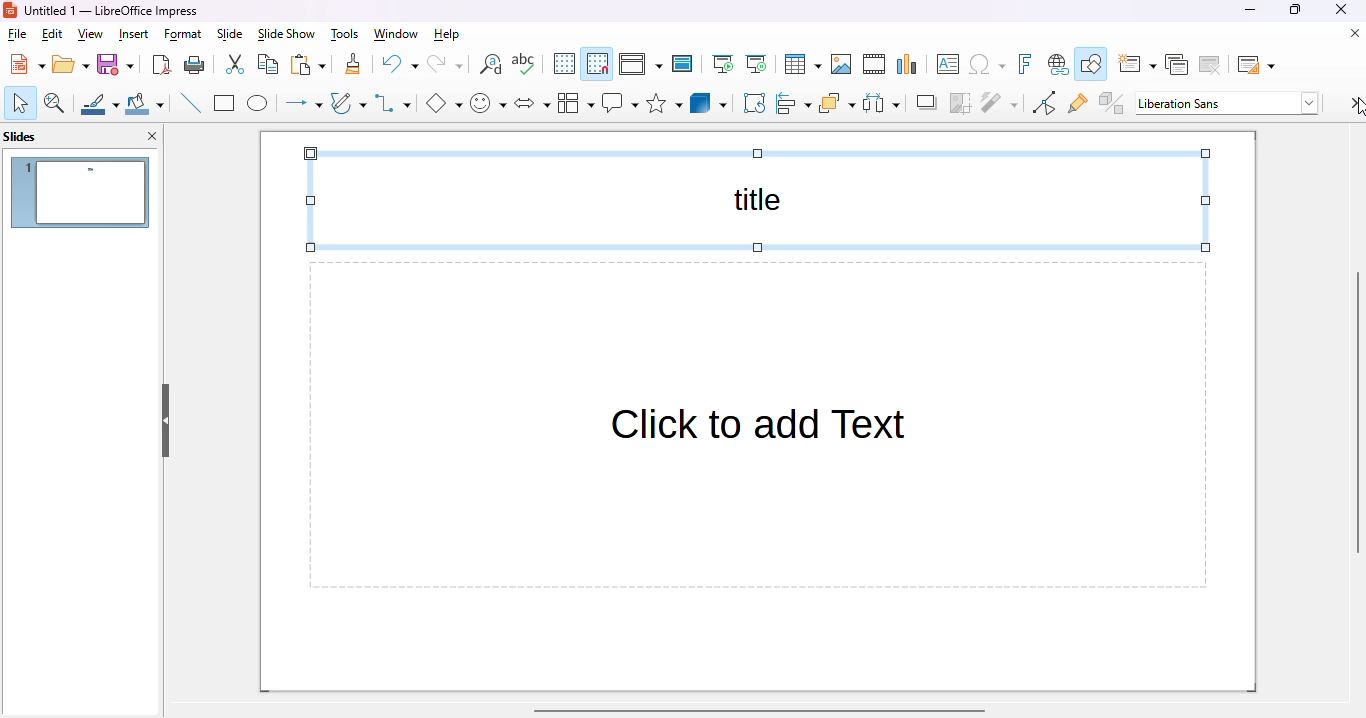  Describe the element at coordinates (71, 64) in the screenshot. I see `open` at that location.